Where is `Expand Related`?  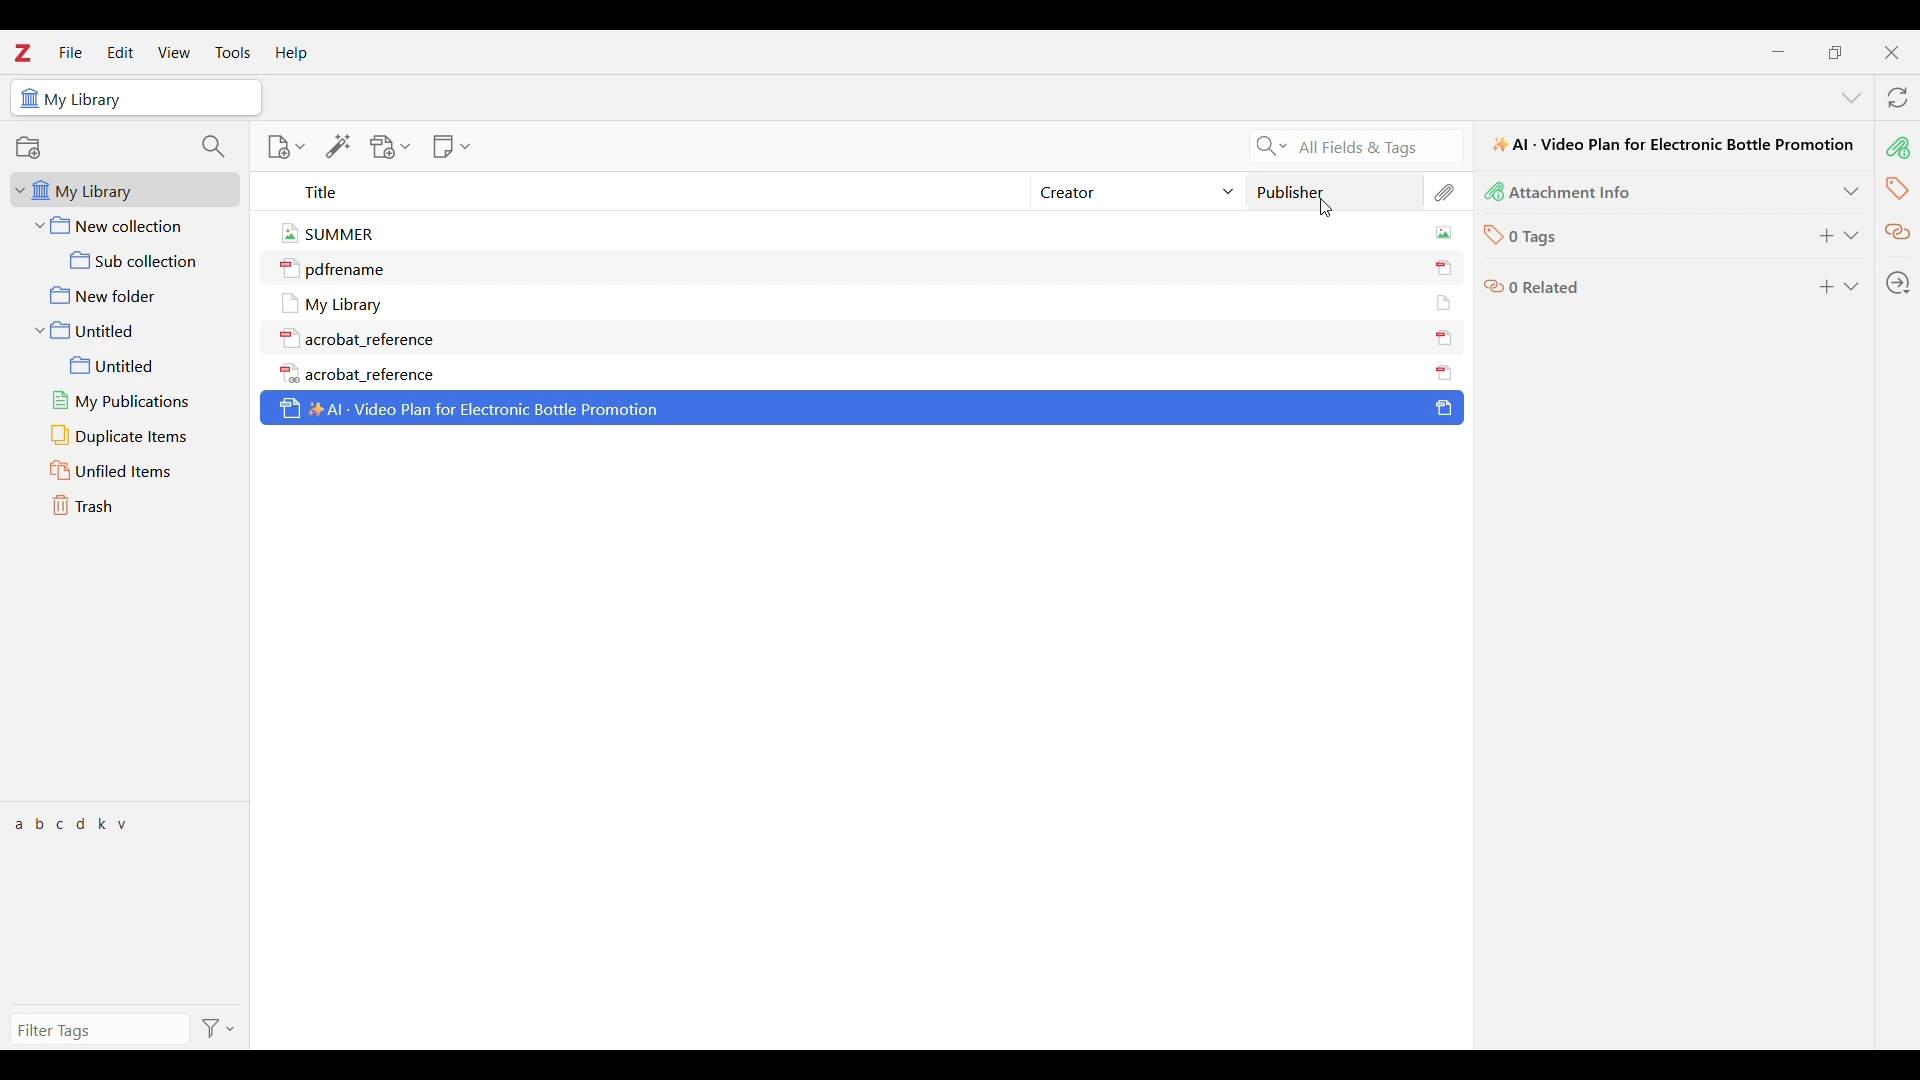
Expand Related is located at coordinates (1851, 286).